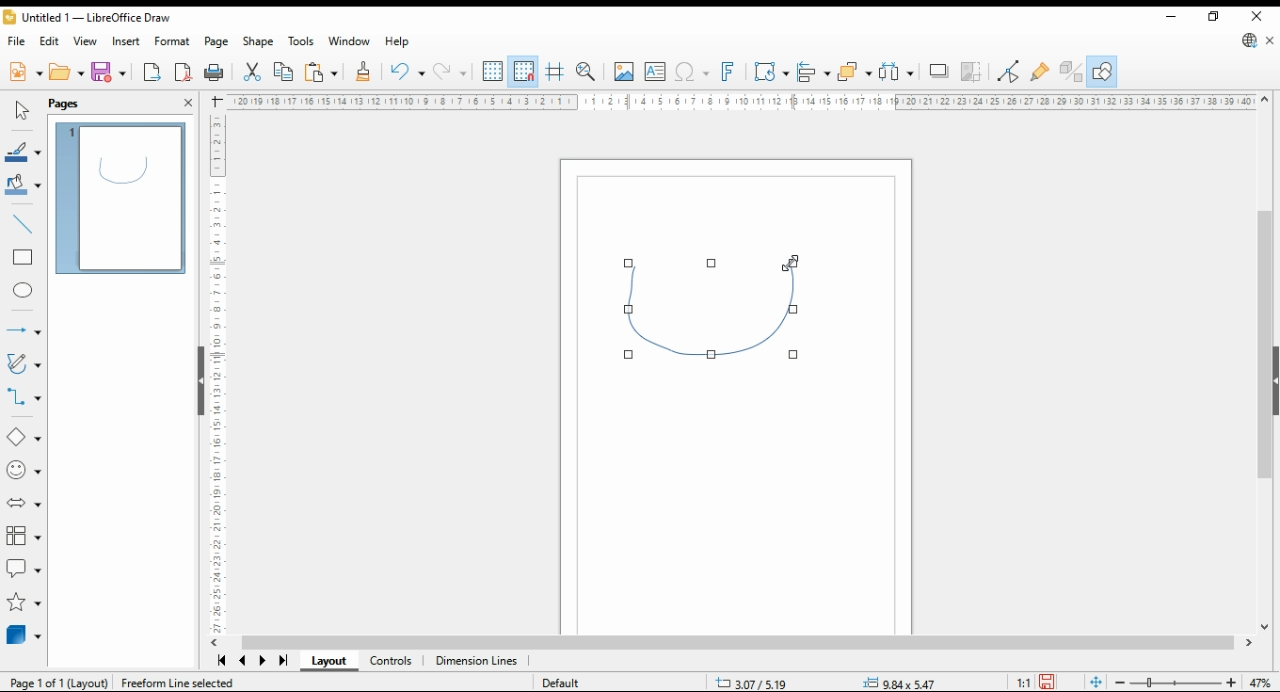  What do you see at coordinates (1250, 40) in the screenshot?
I see `libreoffice update` at bounding box center [1250, 40].